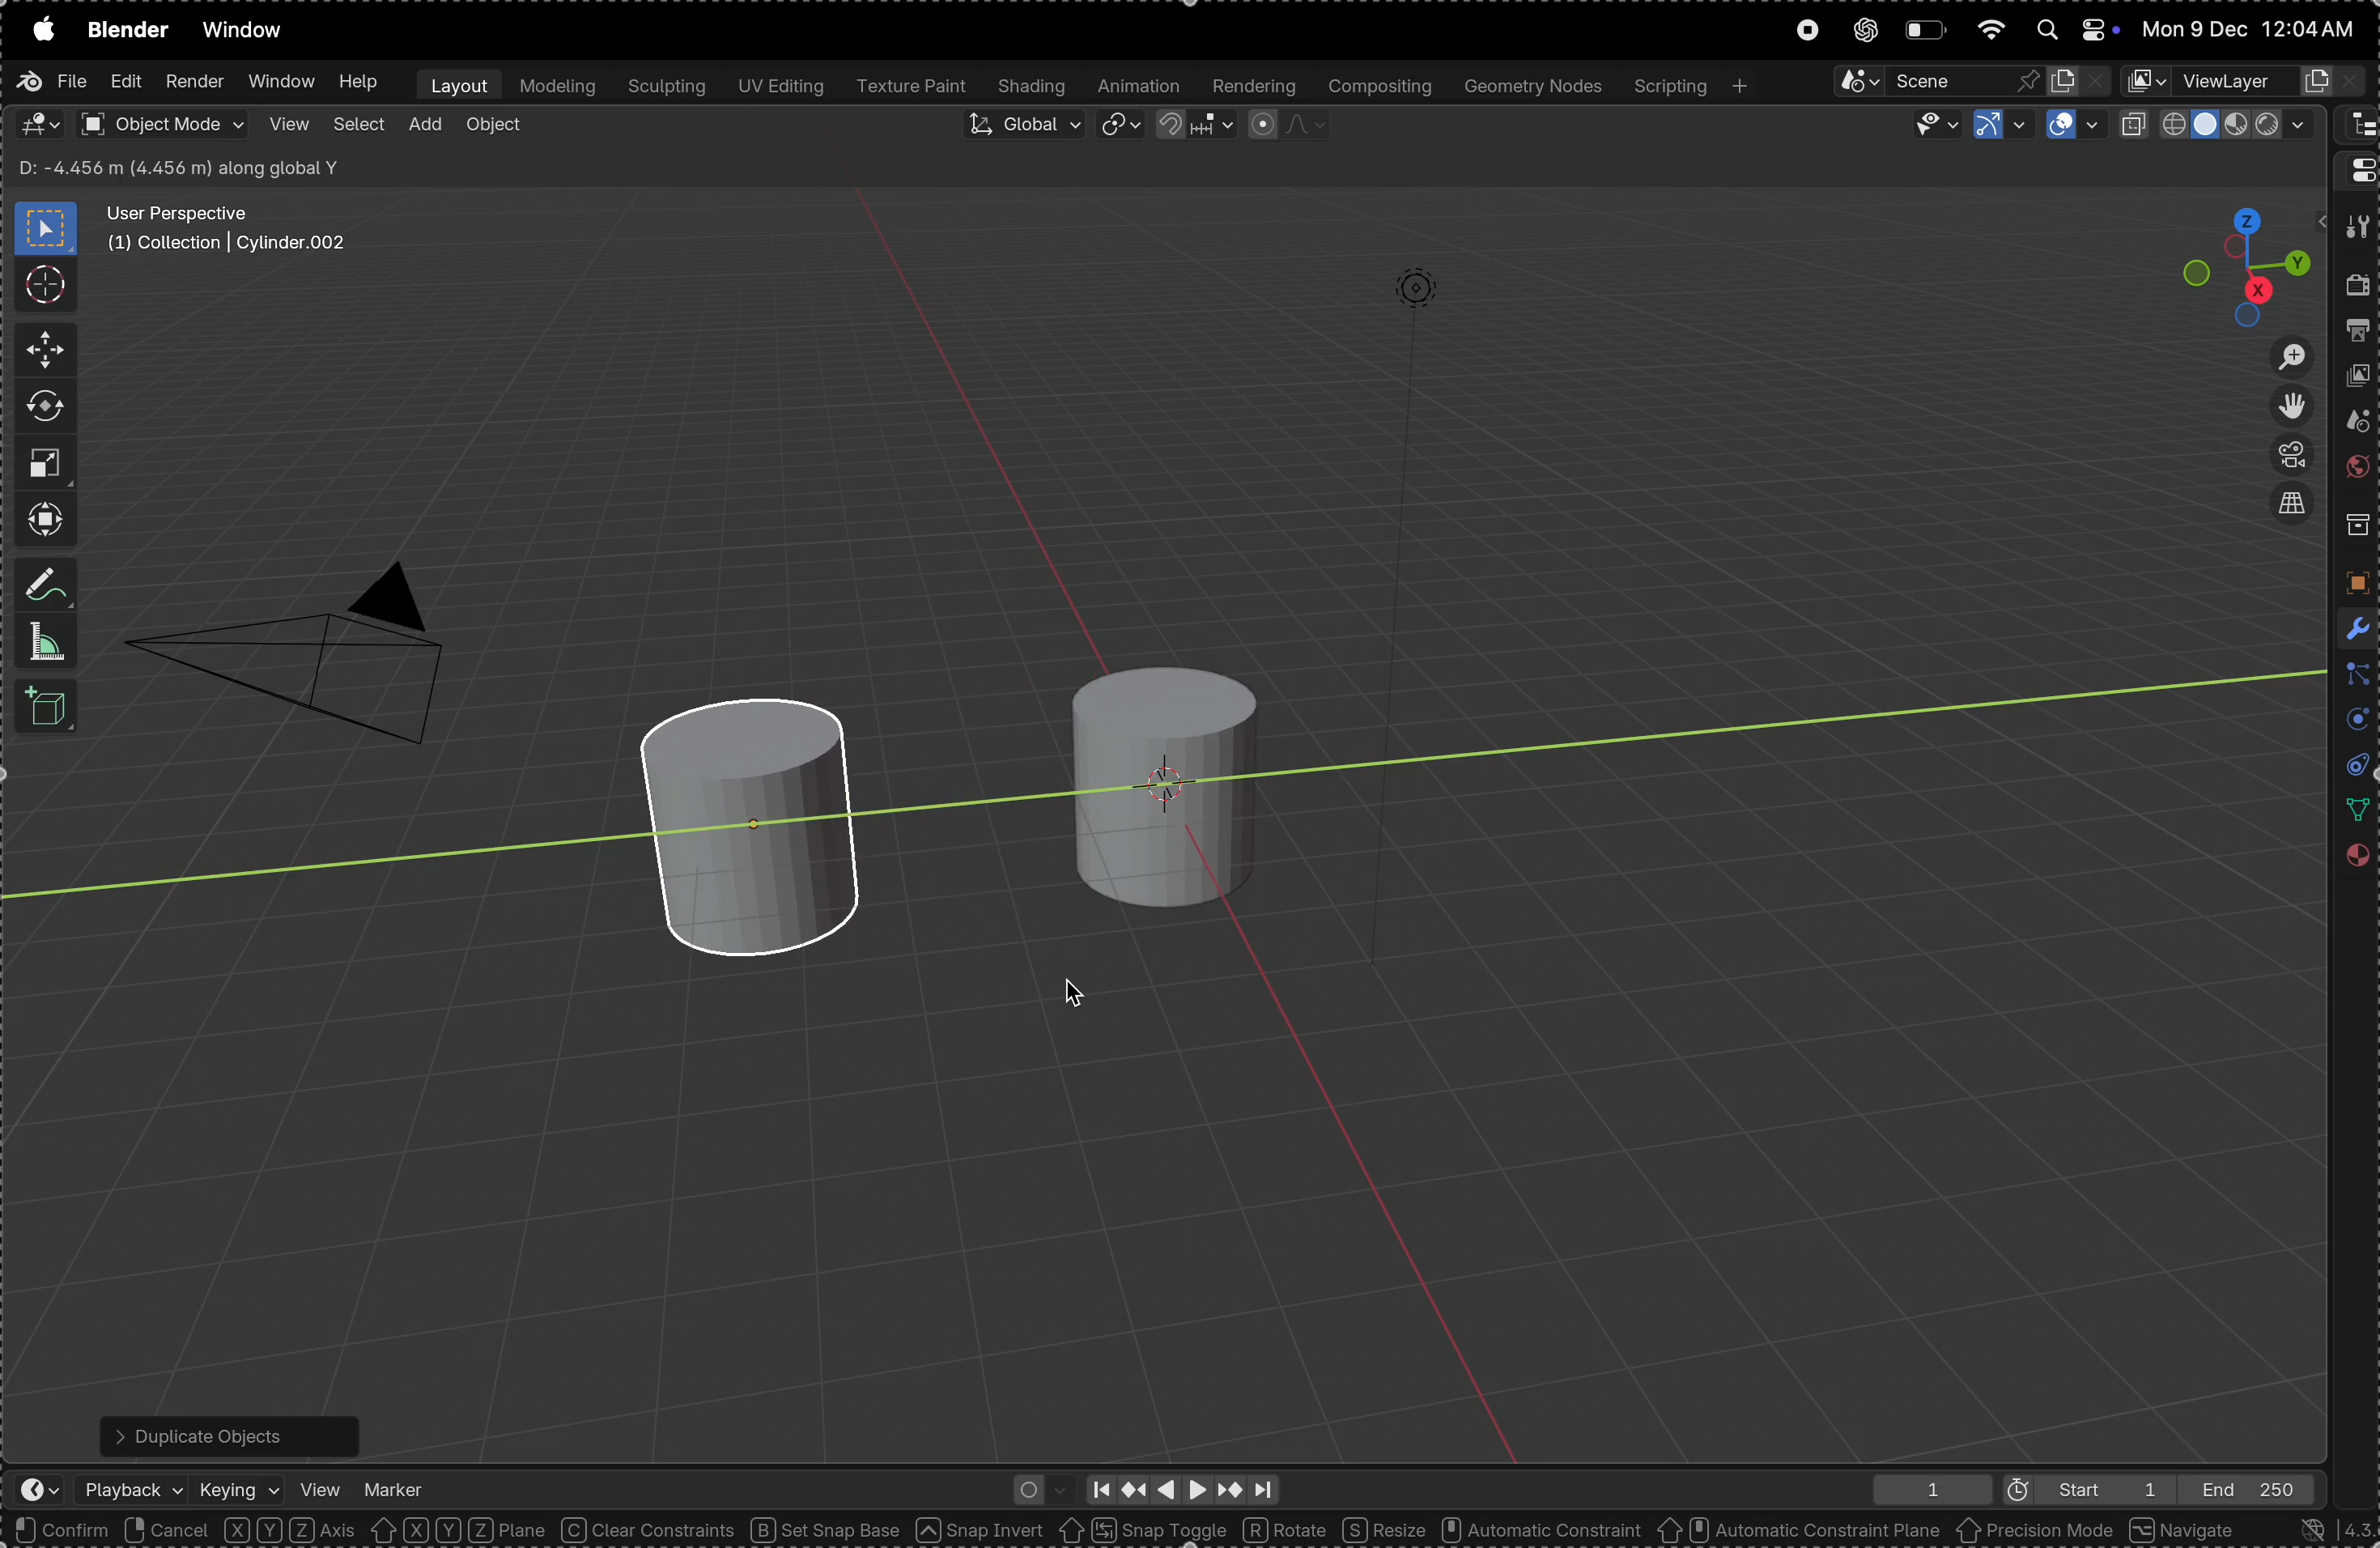 The height and width of the screenshot is (1548, 2380). What do you see at coordinates (1689, 83) in the screenshot?
I see `scripting +` at bounding box center [1689, 83].